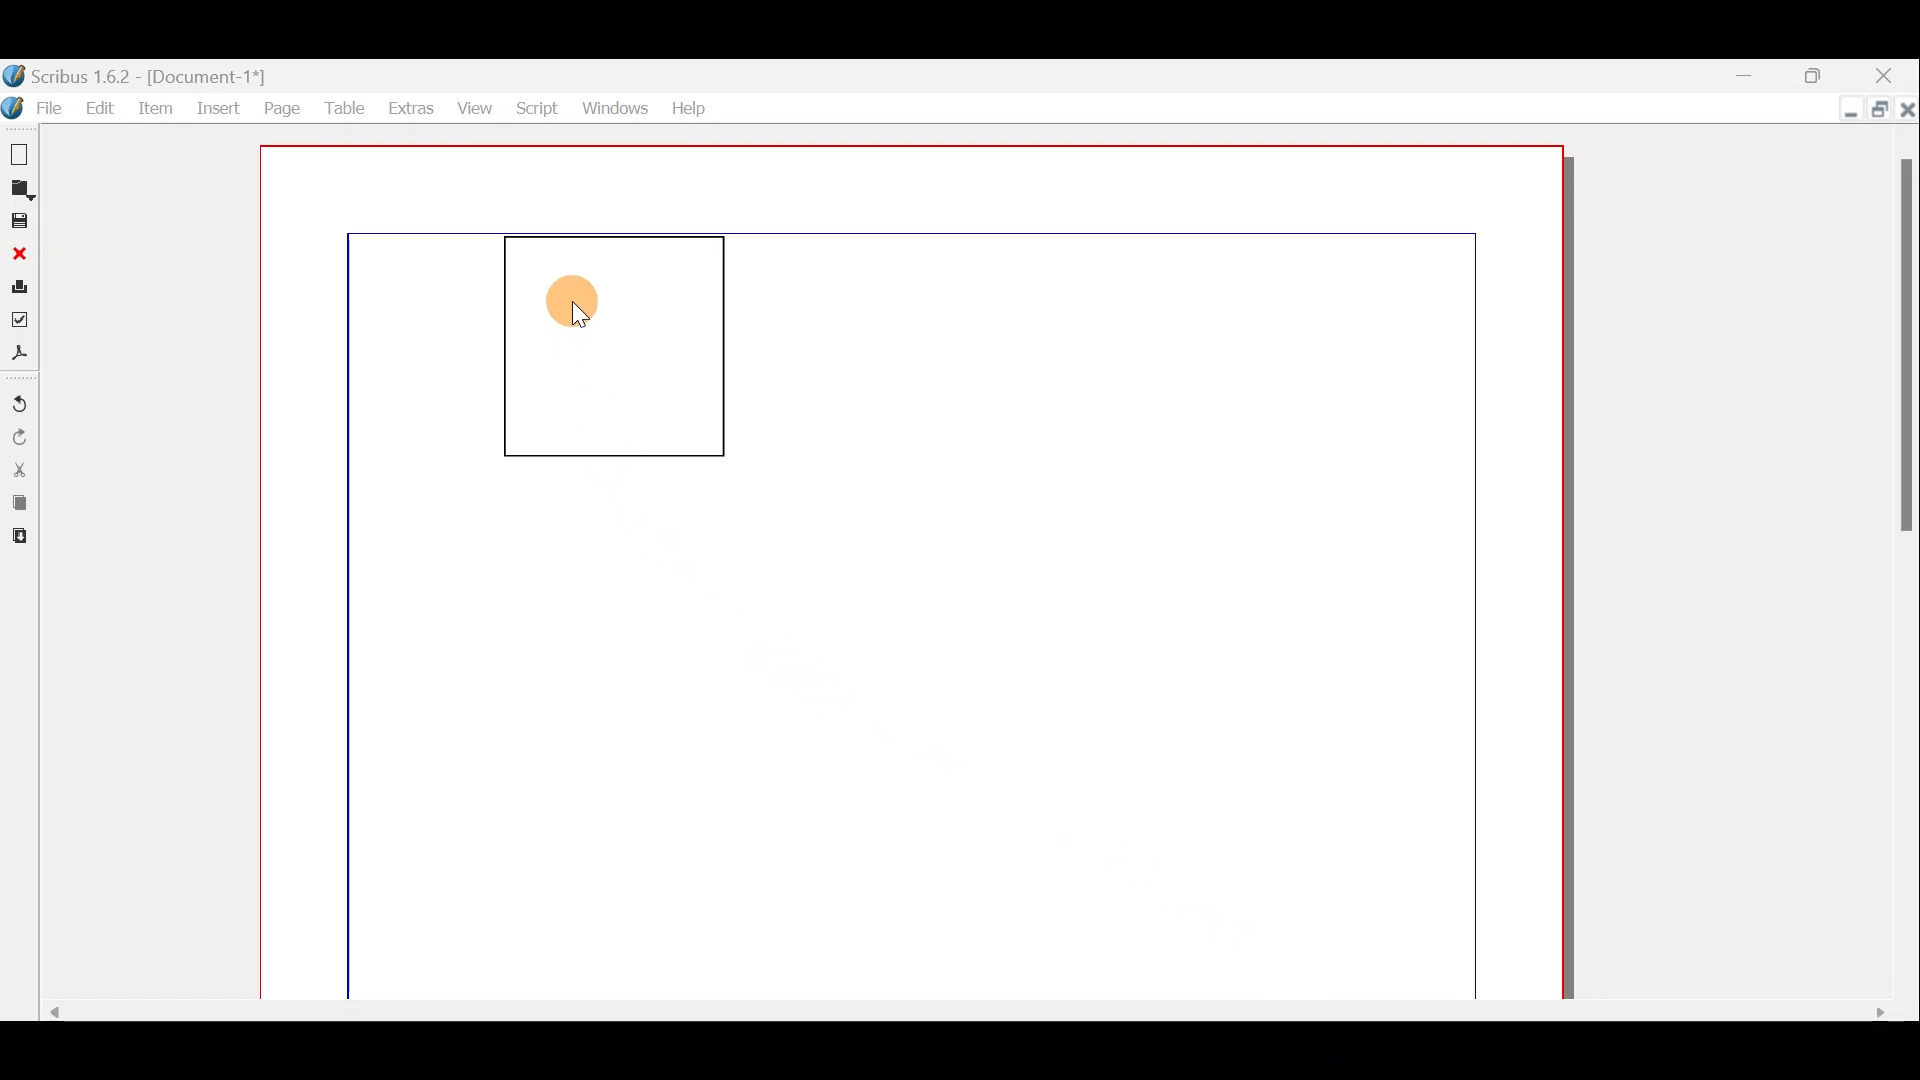  I want to click on Cut, so click(18, 469).